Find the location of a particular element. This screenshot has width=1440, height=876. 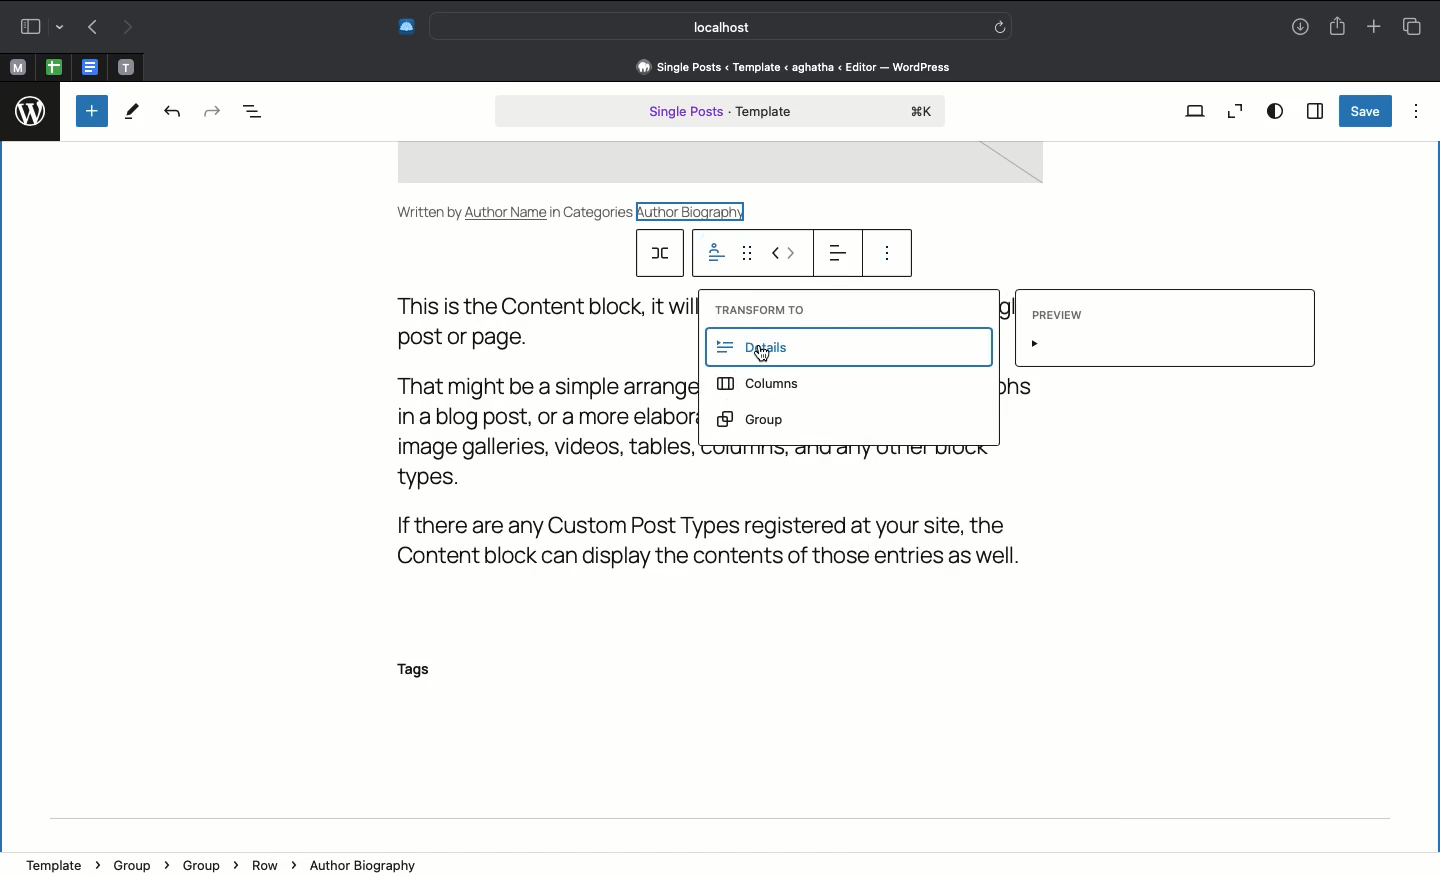

row is located at coordinates (663, 253).